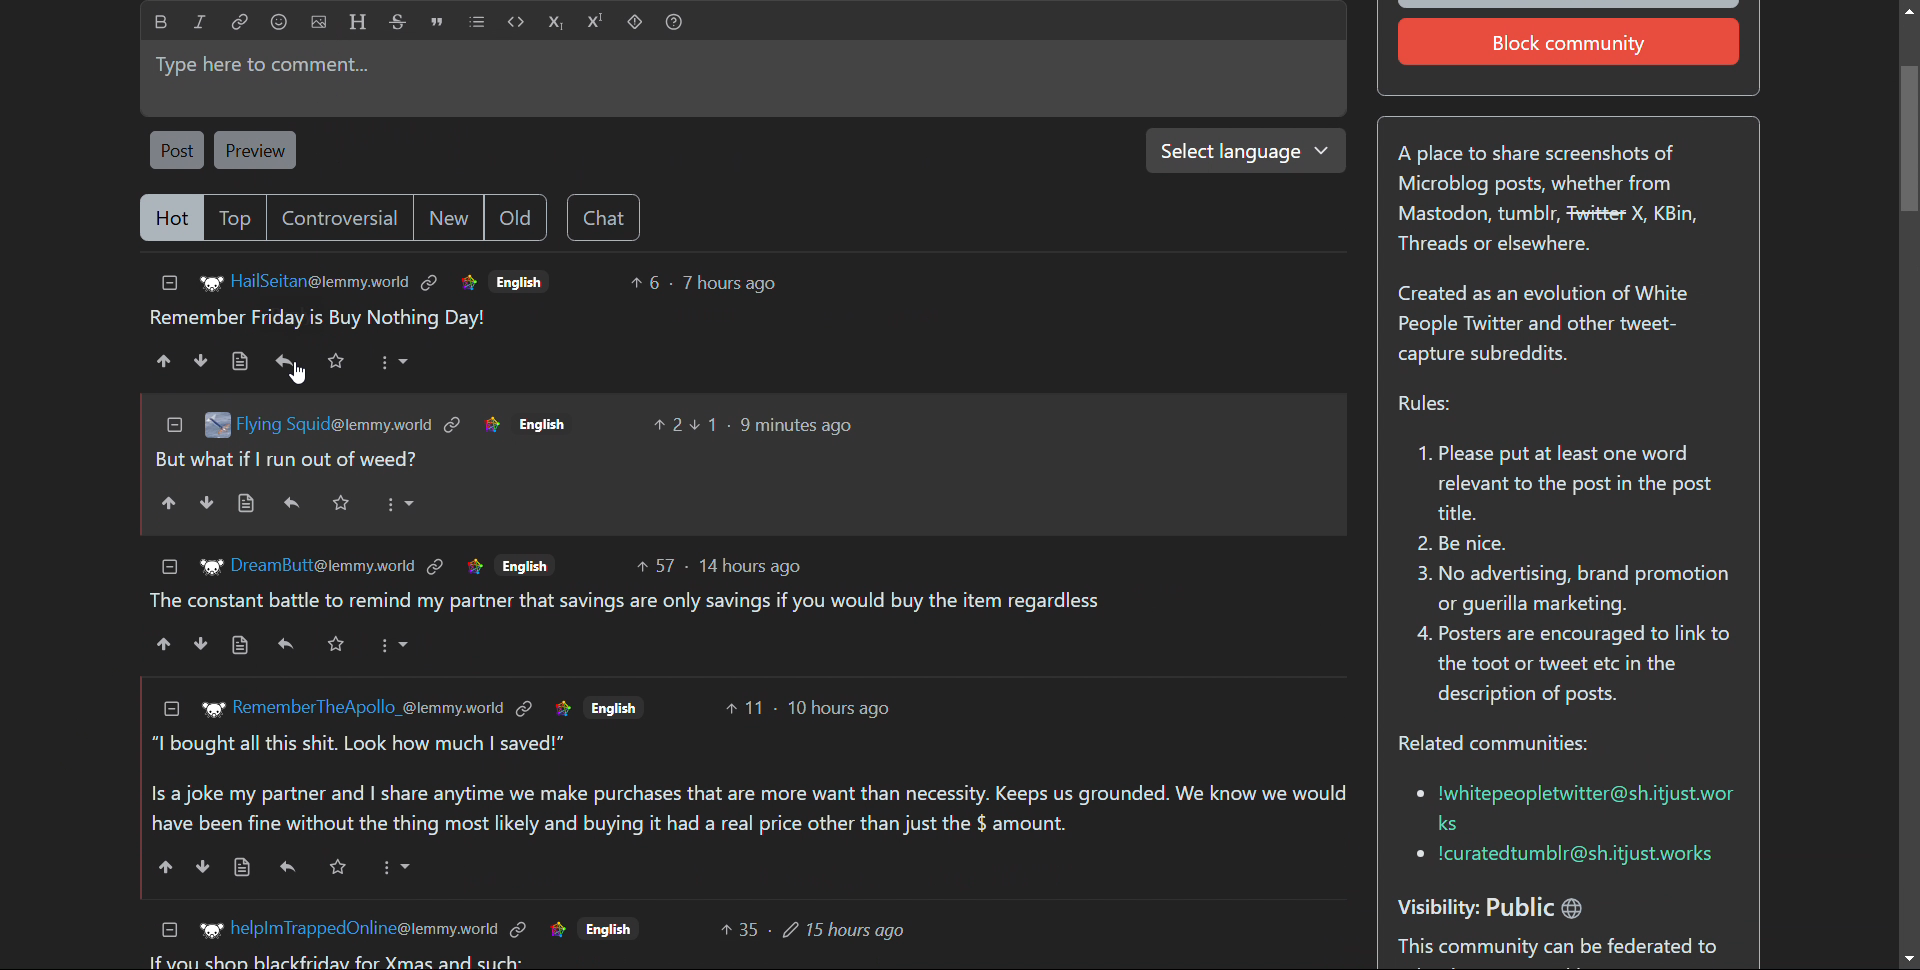 The height and width of the screenshot is (970, 1920). What do you see at coordinates (254, 150) in the screenshot?
I see `preview` at bounding box center [254, 150].